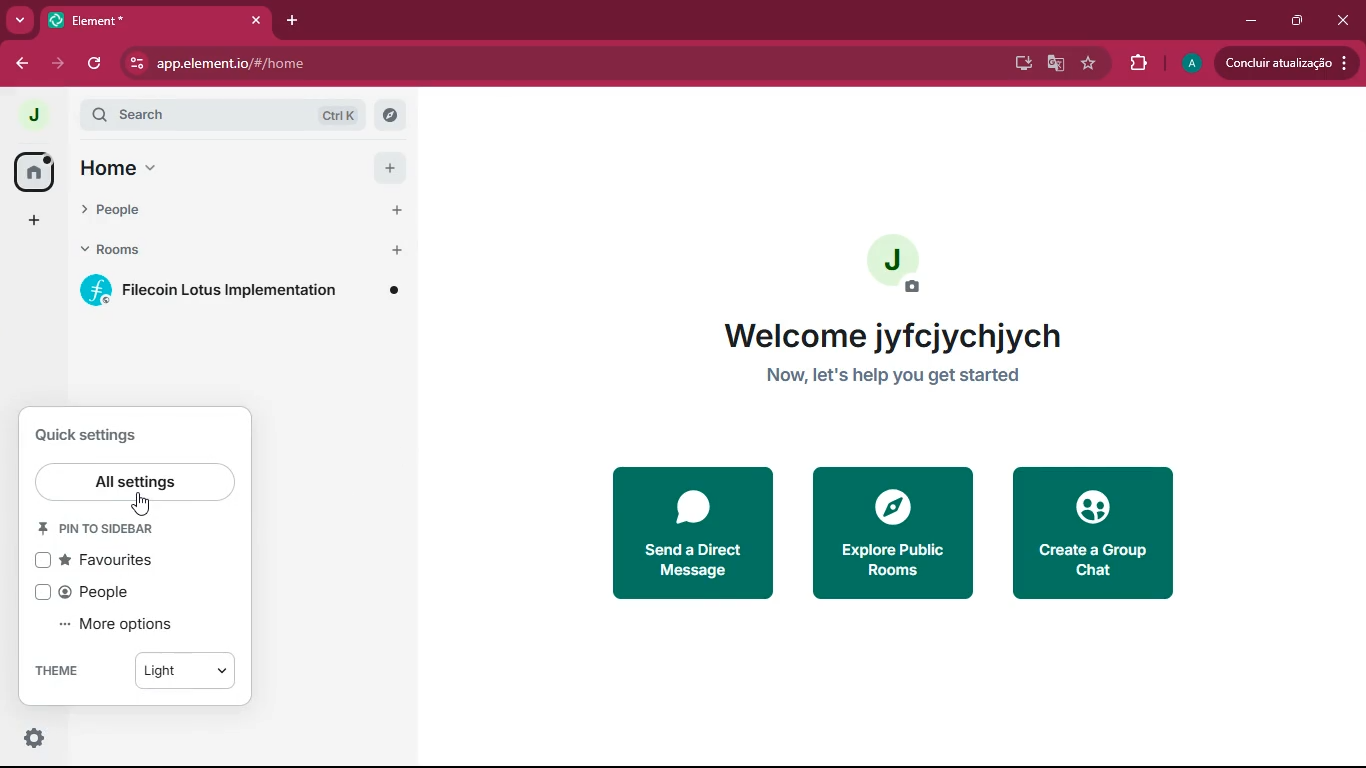  Describe the element at coordinates (1089, 63) in the screenshot. I see `favourite` at that location.